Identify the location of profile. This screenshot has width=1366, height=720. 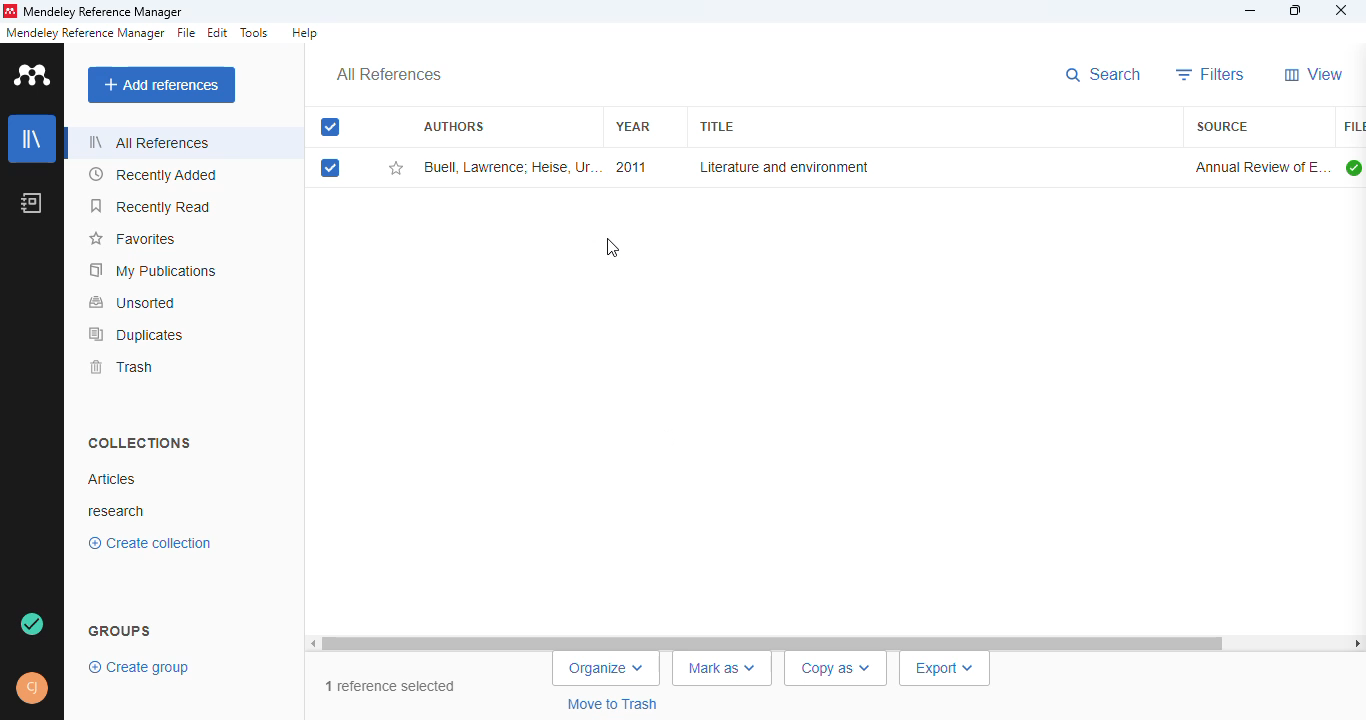
(32, 688).